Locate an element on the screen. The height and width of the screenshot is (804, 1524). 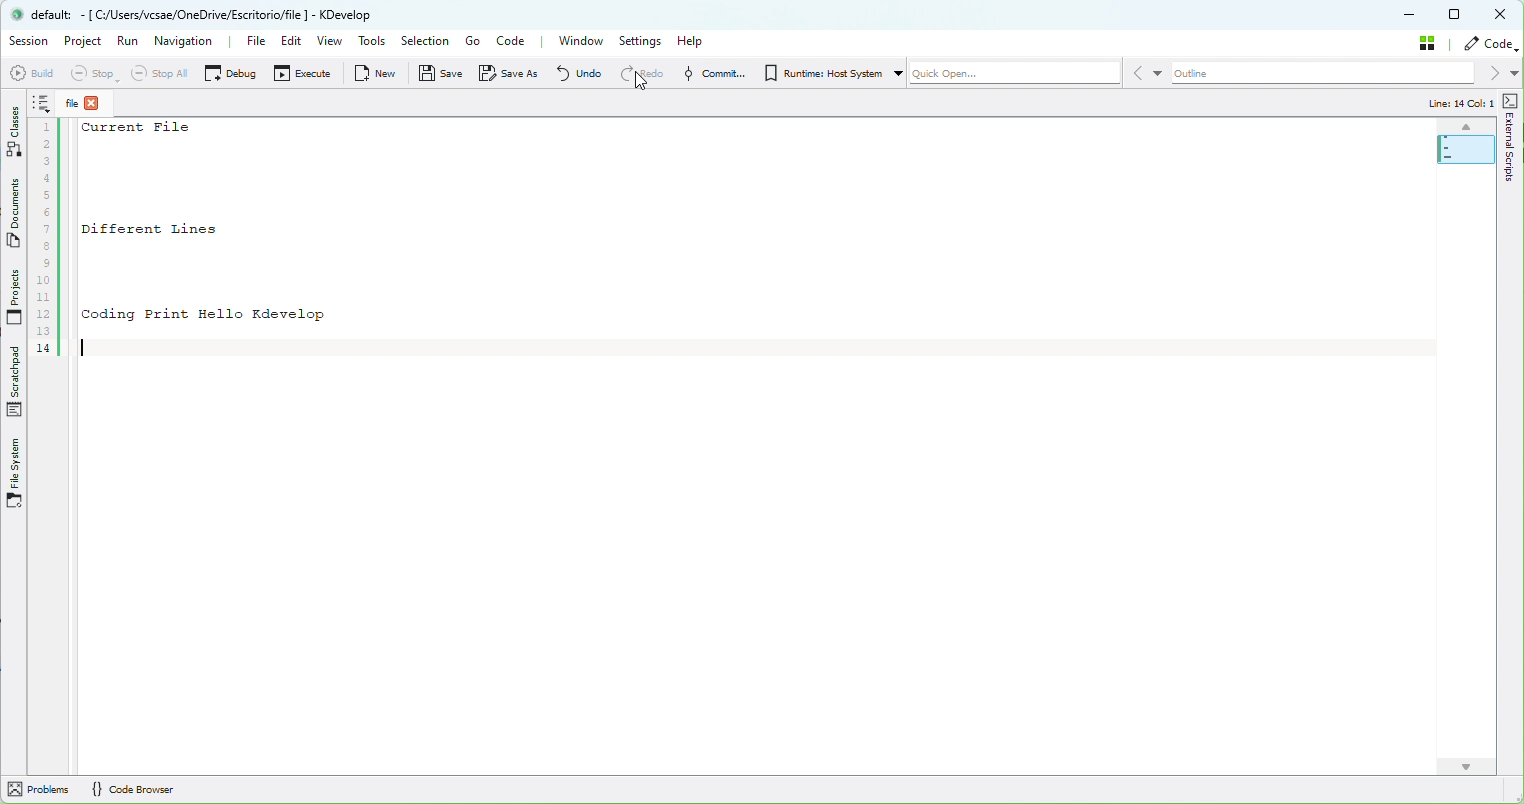
Sequence is located at coordinates (46, 226).